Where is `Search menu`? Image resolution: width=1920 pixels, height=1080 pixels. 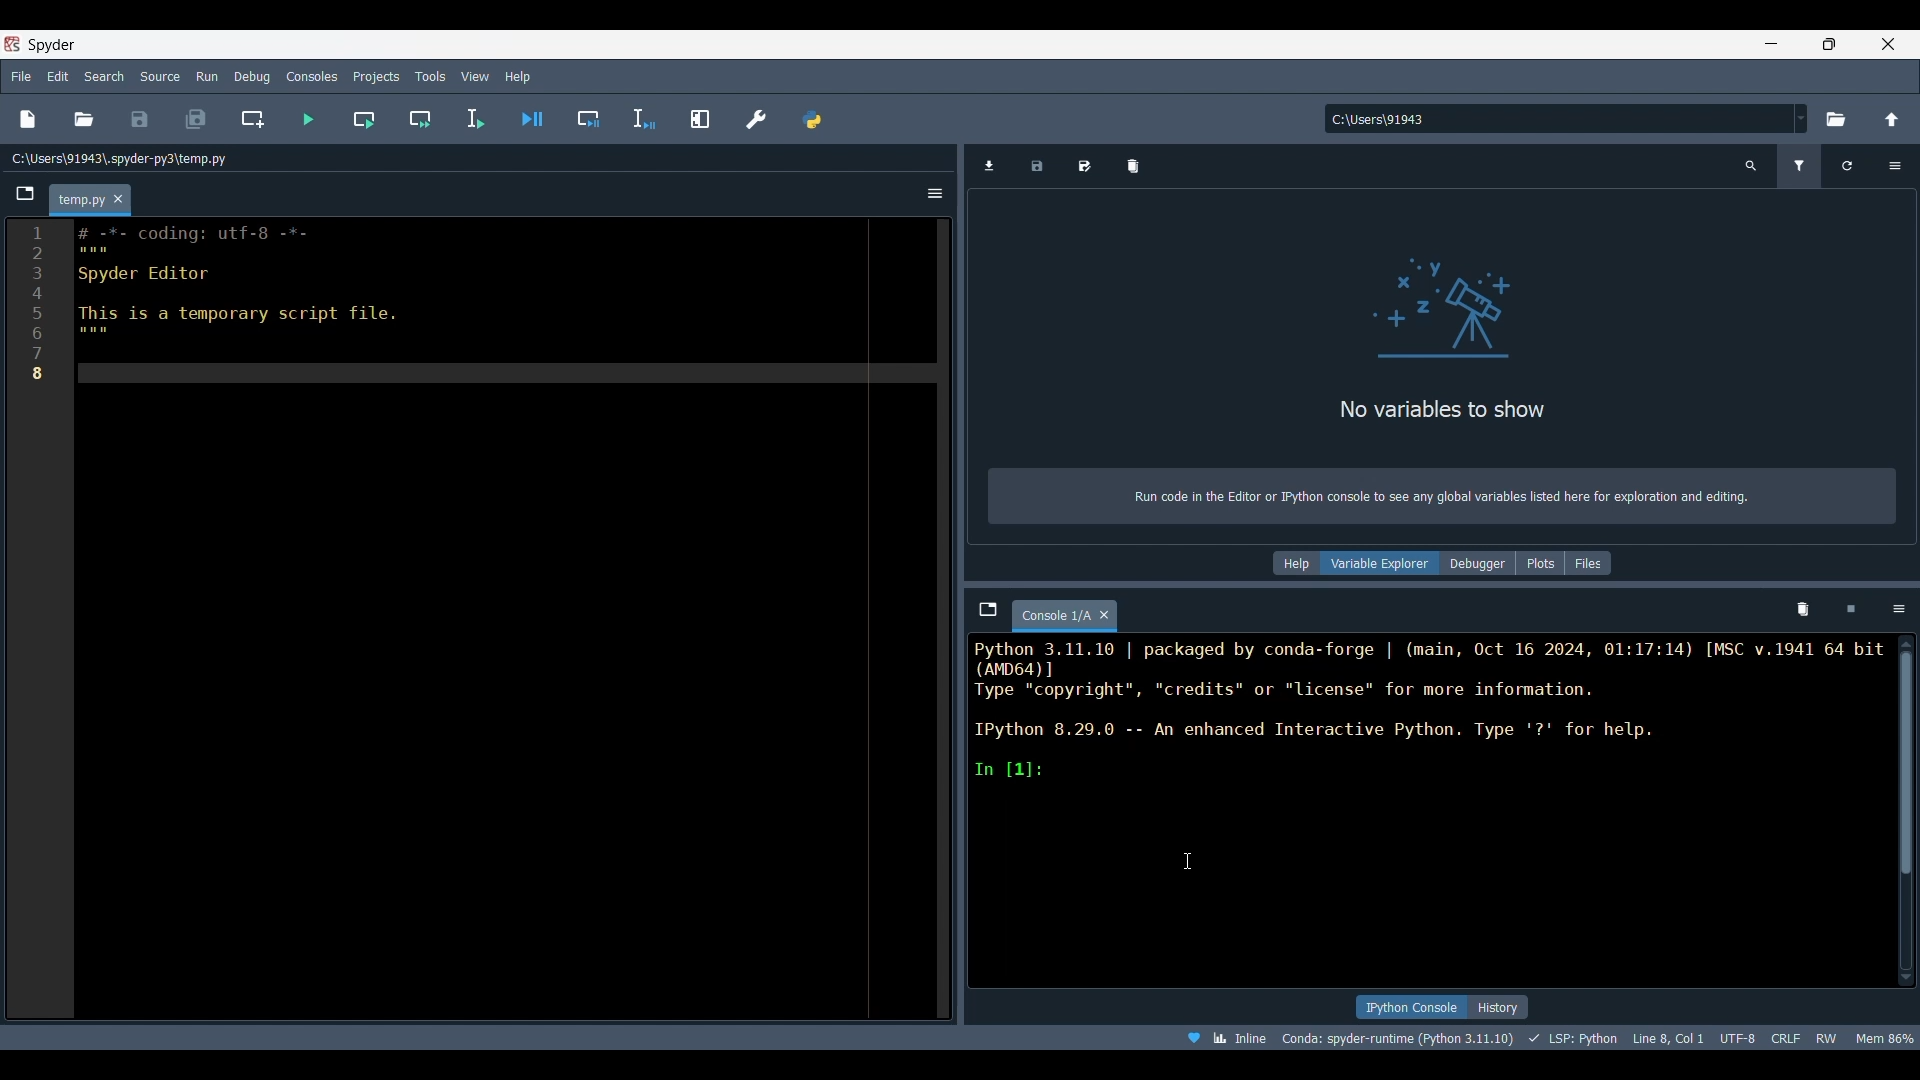 Search menu is located at coordinates (105, 76).